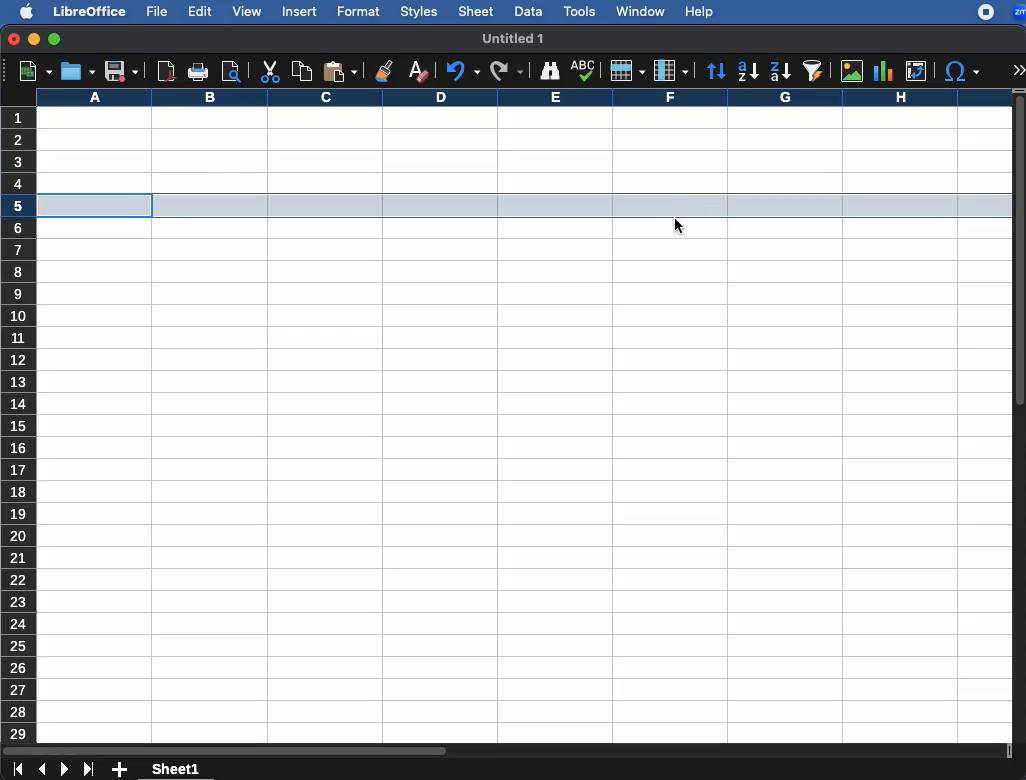 The height and width of the screenshot is (780, 1026). Describe the element at coordinates (40, 769) in the screenshot. I see `previous sheet` at that location.